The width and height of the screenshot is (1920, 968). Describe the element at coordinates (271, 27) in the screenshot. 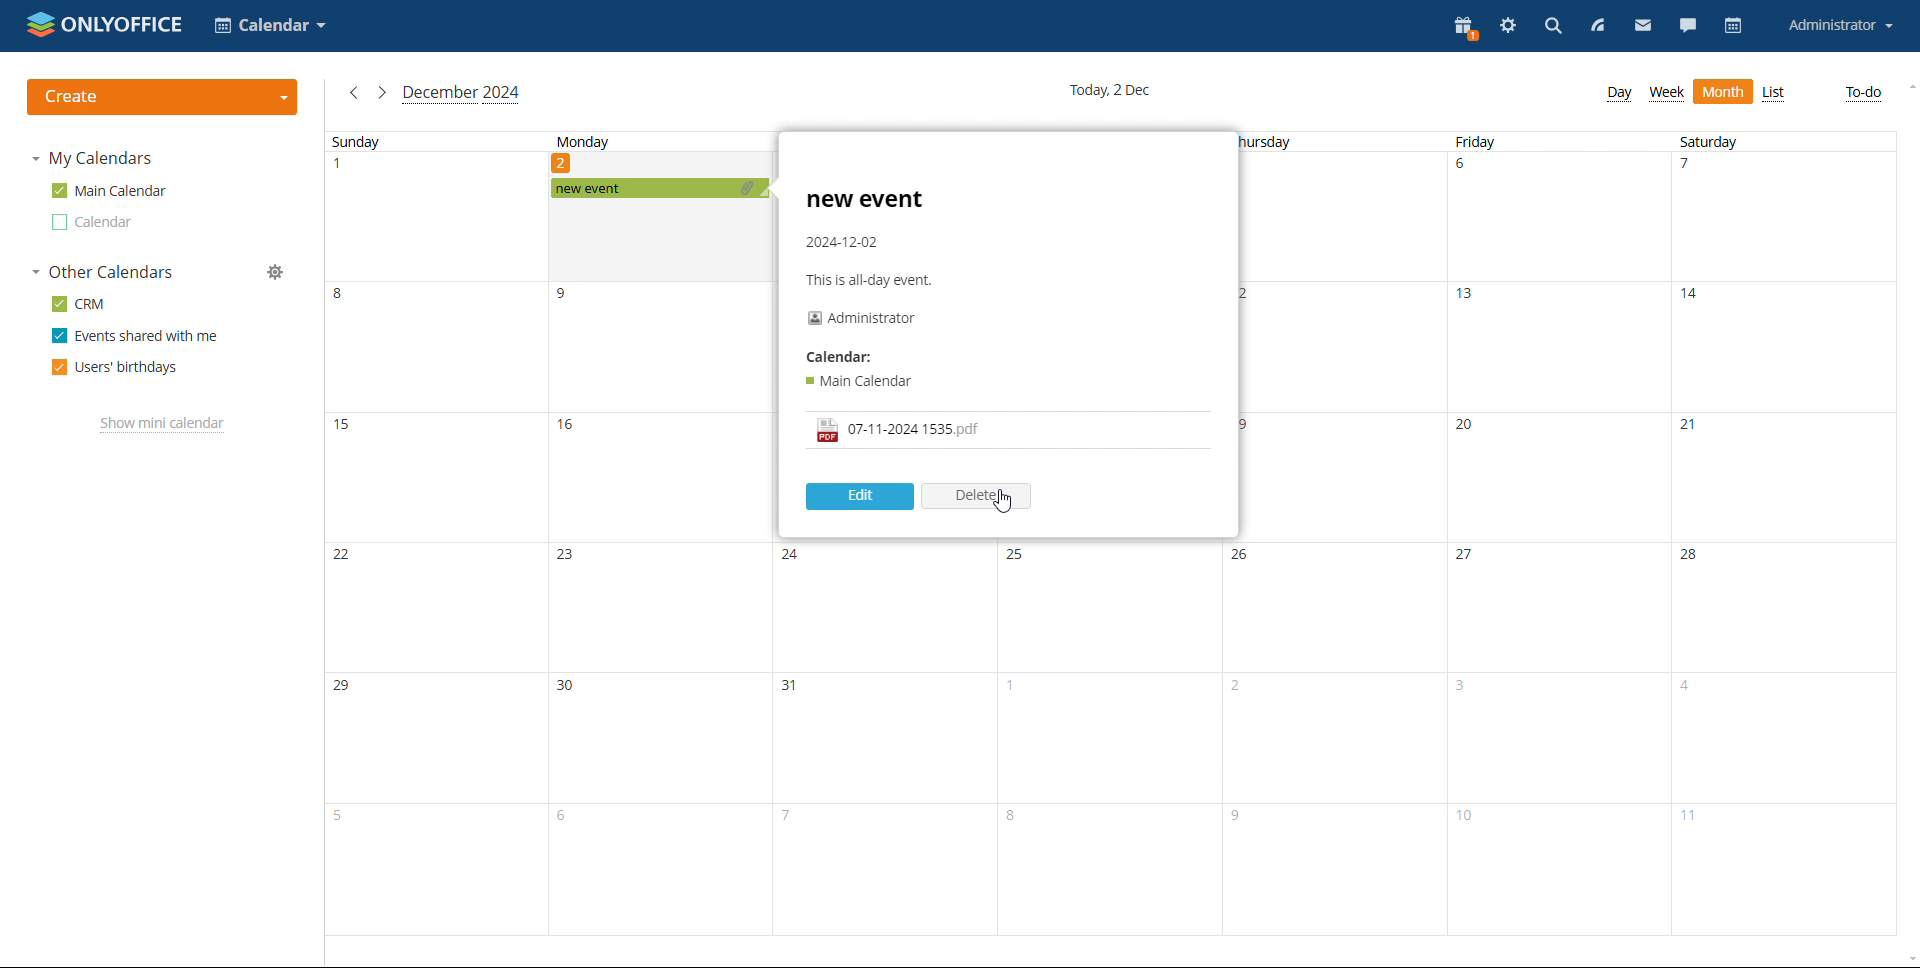

I see `Calendar` at that location.